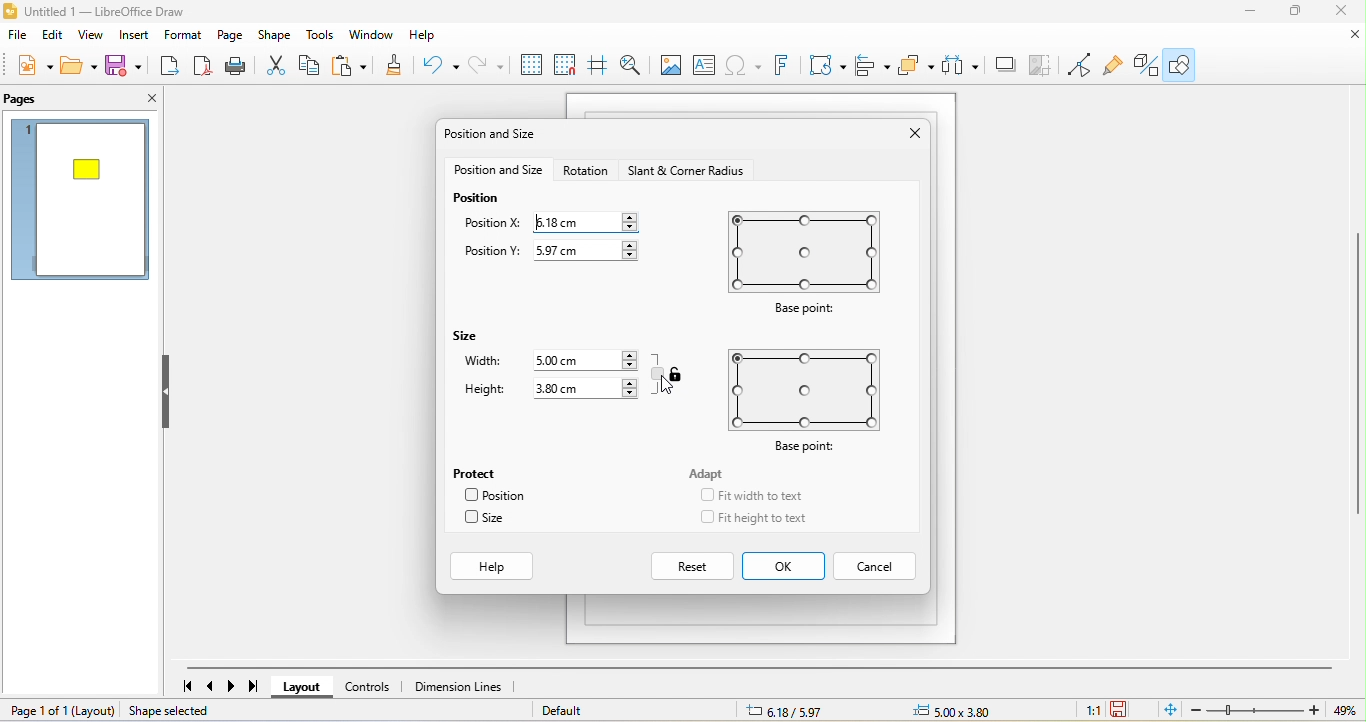  Describe the element at coordinates (920, 66) in the screenshot. I see `arrange` at that location.